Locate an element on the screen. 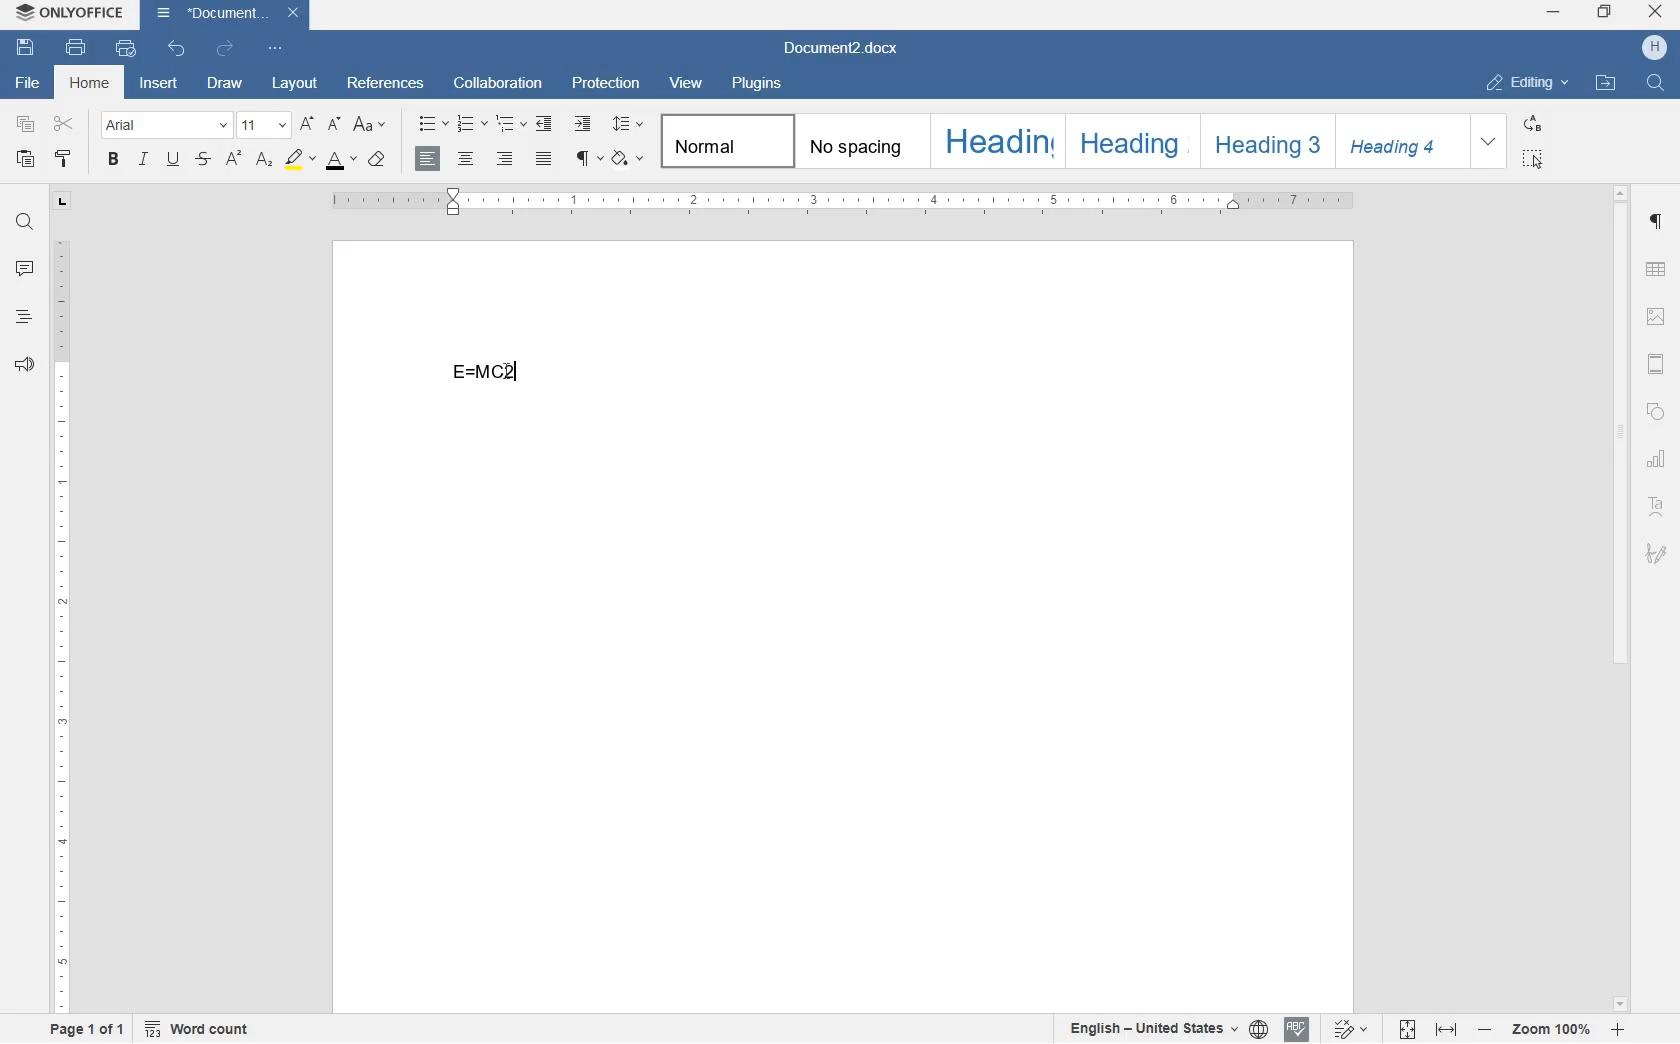  align right is located at coordinates (504, 160).